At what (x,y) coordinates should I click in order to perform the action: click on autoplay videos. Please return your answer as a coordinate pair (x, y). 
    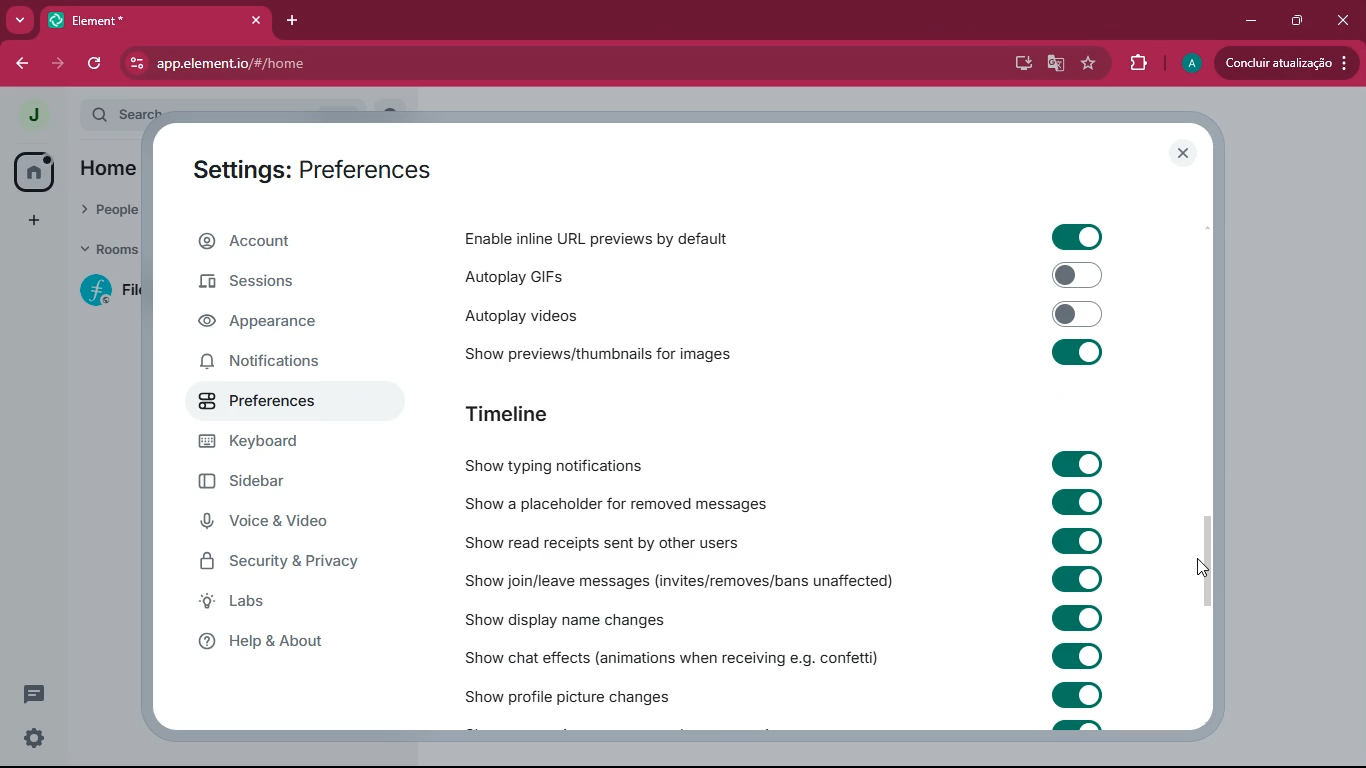
    Looking at the image, I should click on (565, 313).